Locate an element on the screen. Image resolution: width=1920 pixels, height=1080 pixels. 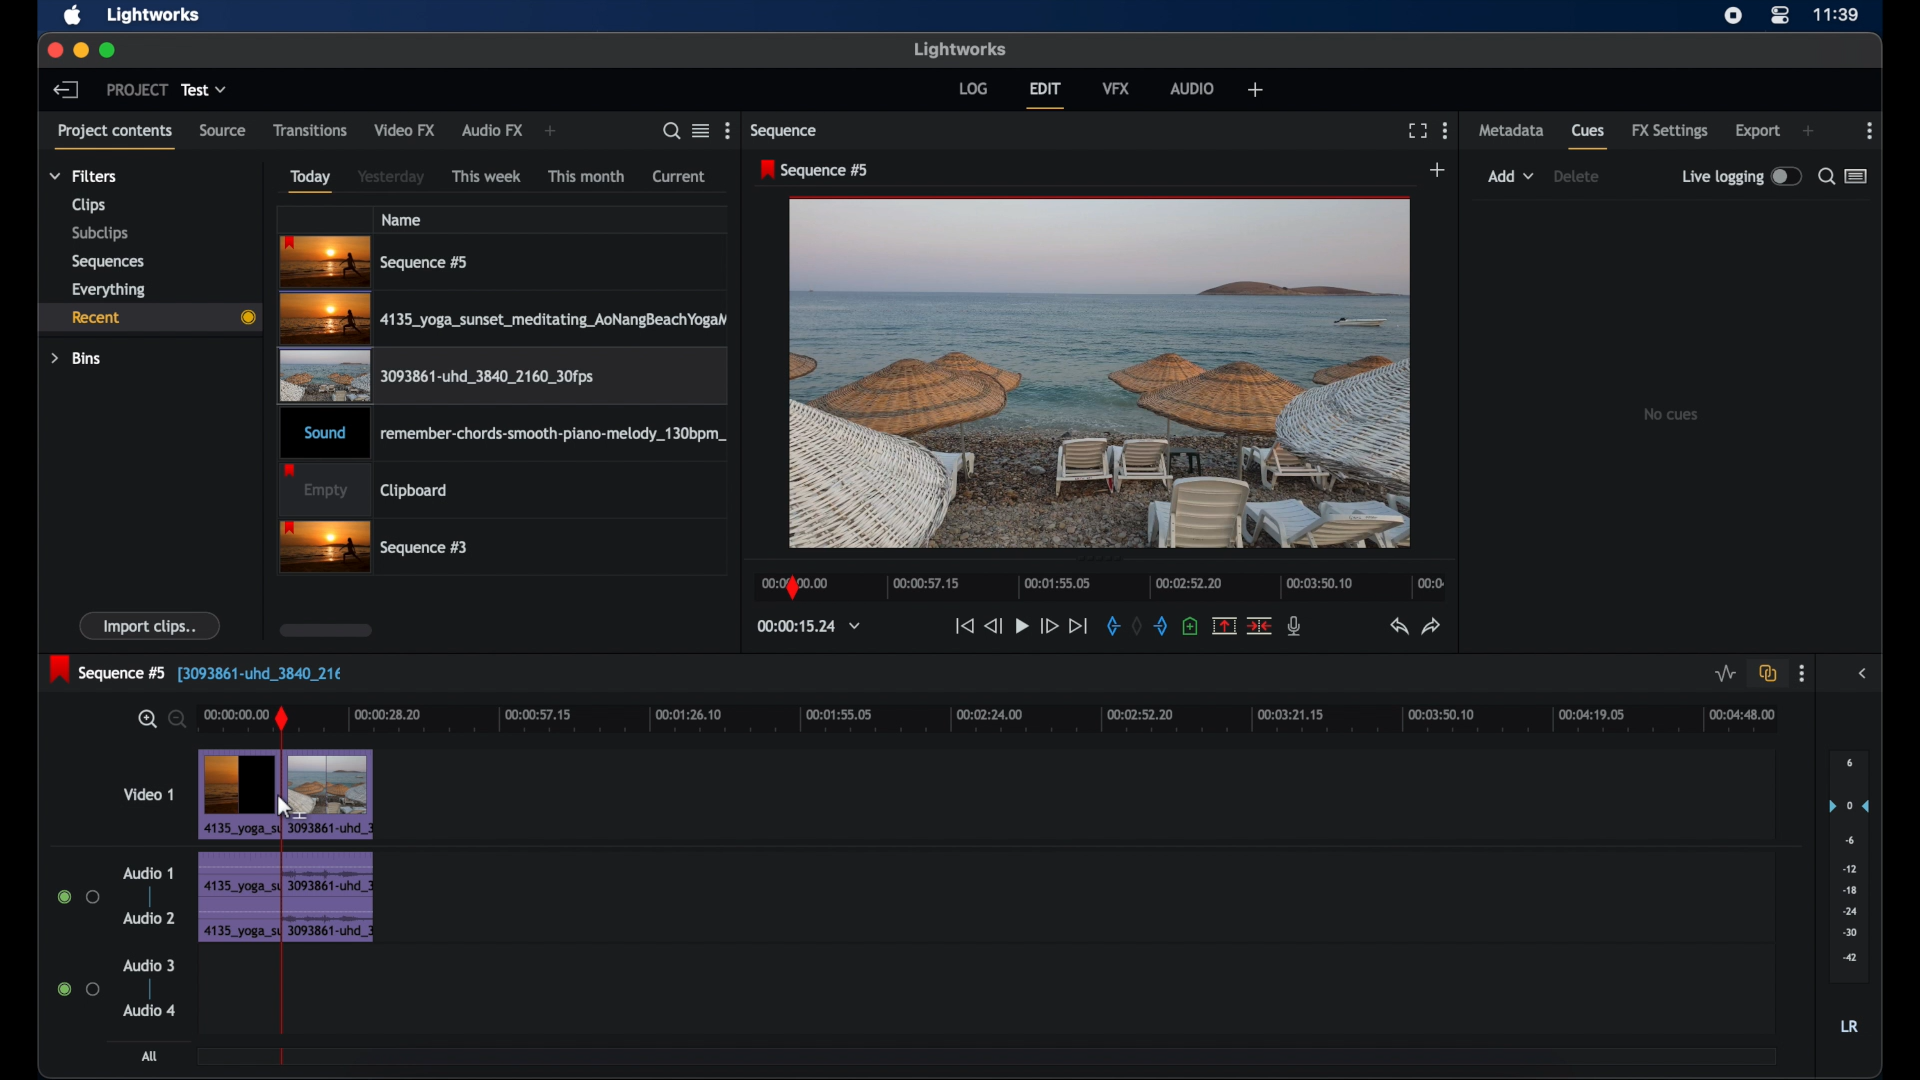
video preview is located at coordinates (1102, 372).